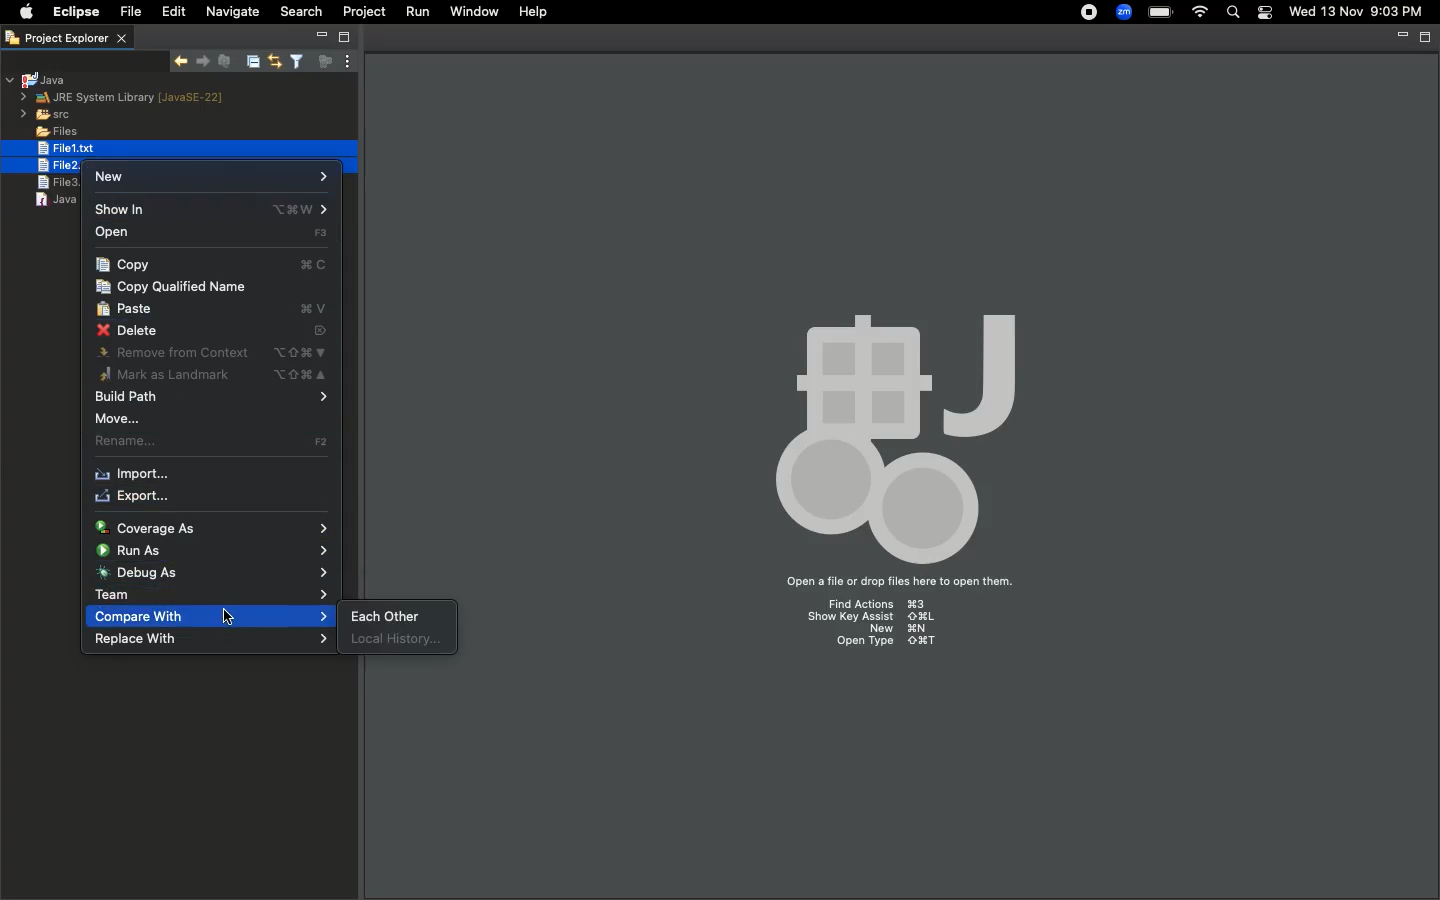 This screenshot has width=1440, height=900. I want to click on Debug as, so click(216, 572).